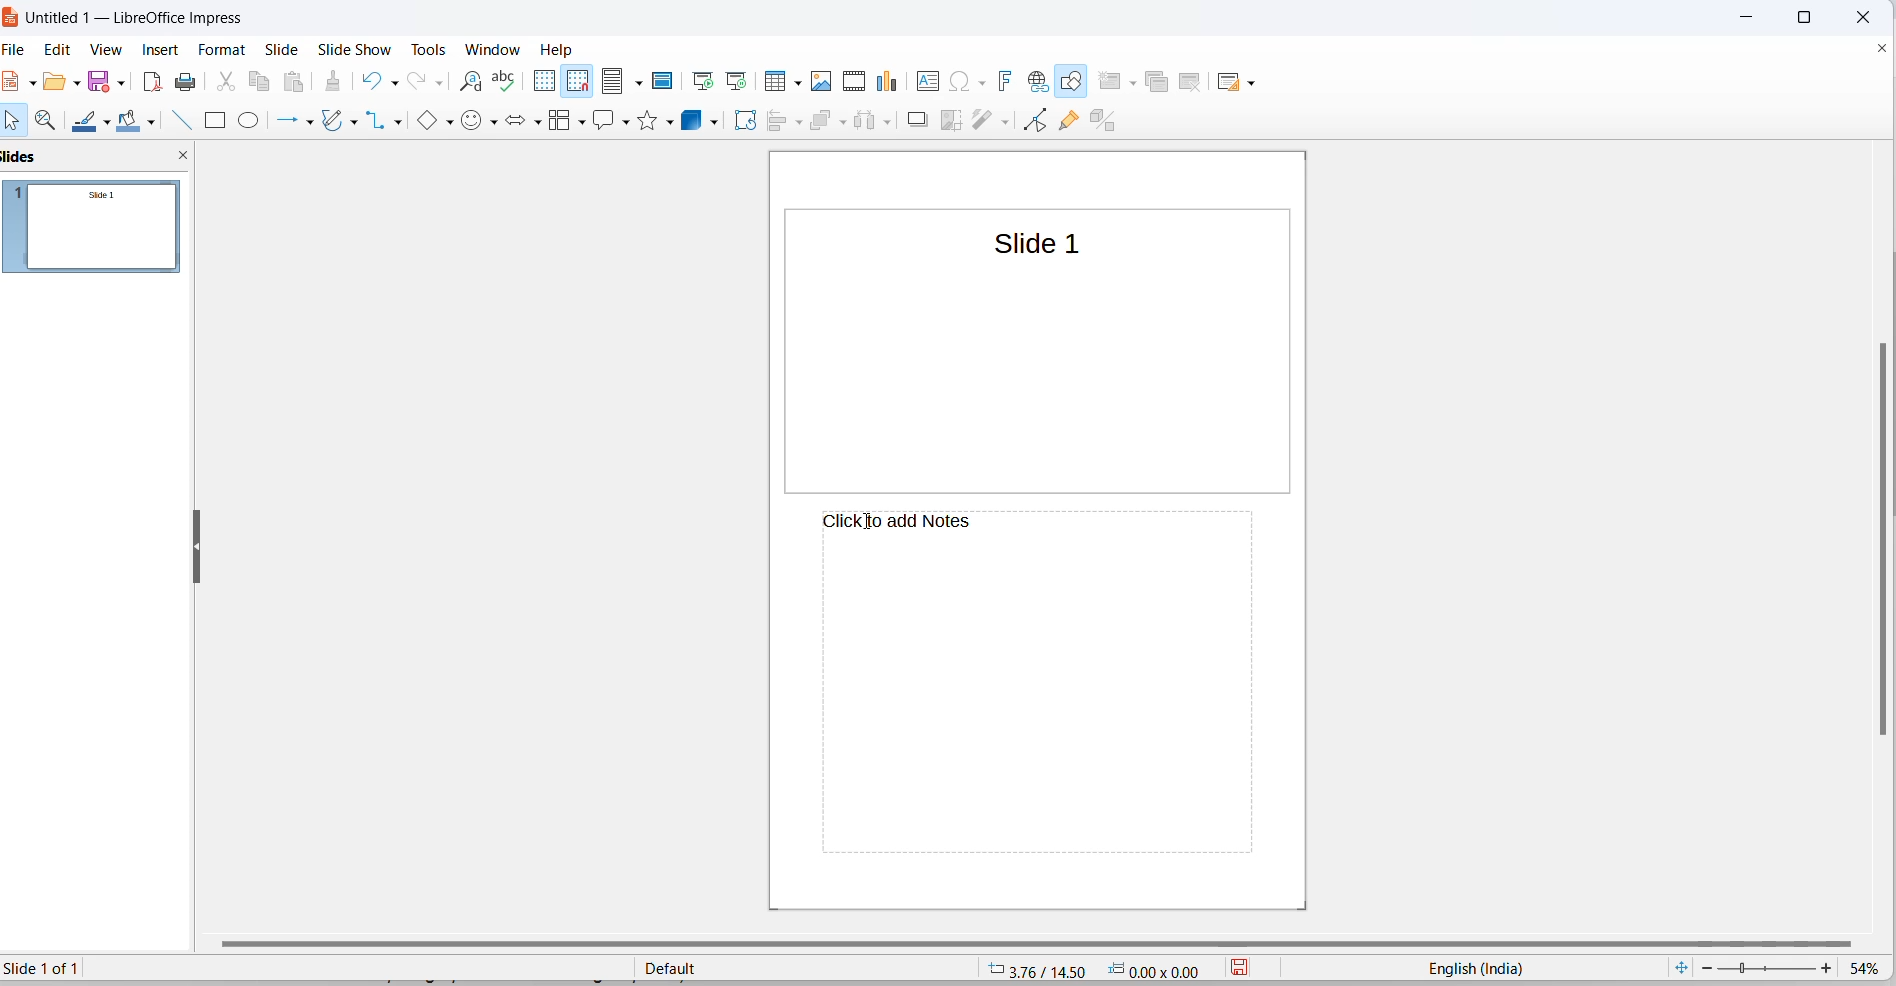 Image resolution: width=1896 pixels, height=986 pixels. I want to click on new slide, so click(1109, 80).